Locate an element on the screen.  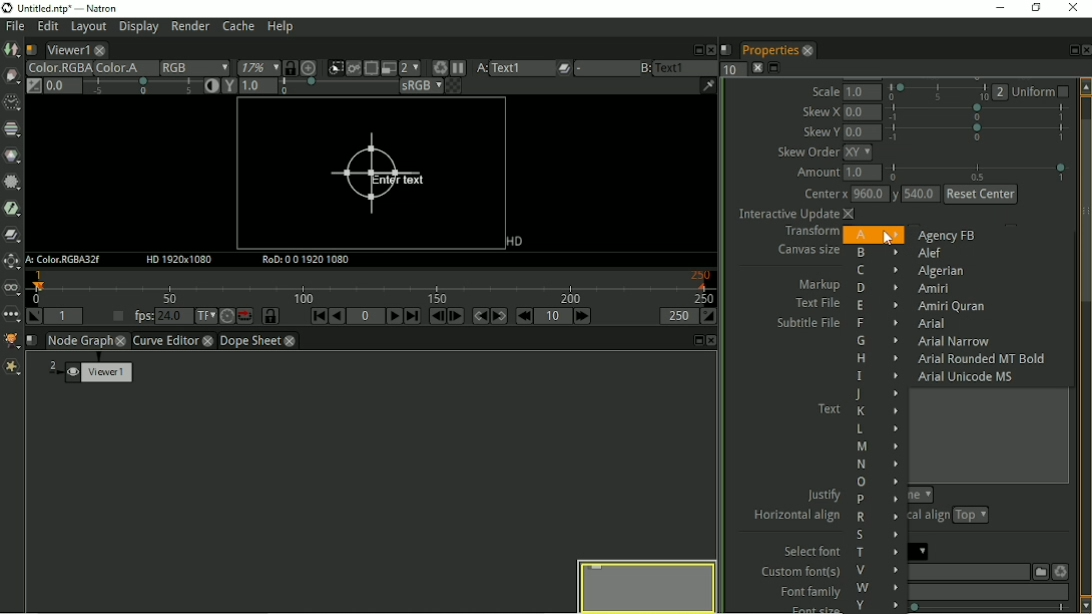
A is located at coordinates (480, 68).